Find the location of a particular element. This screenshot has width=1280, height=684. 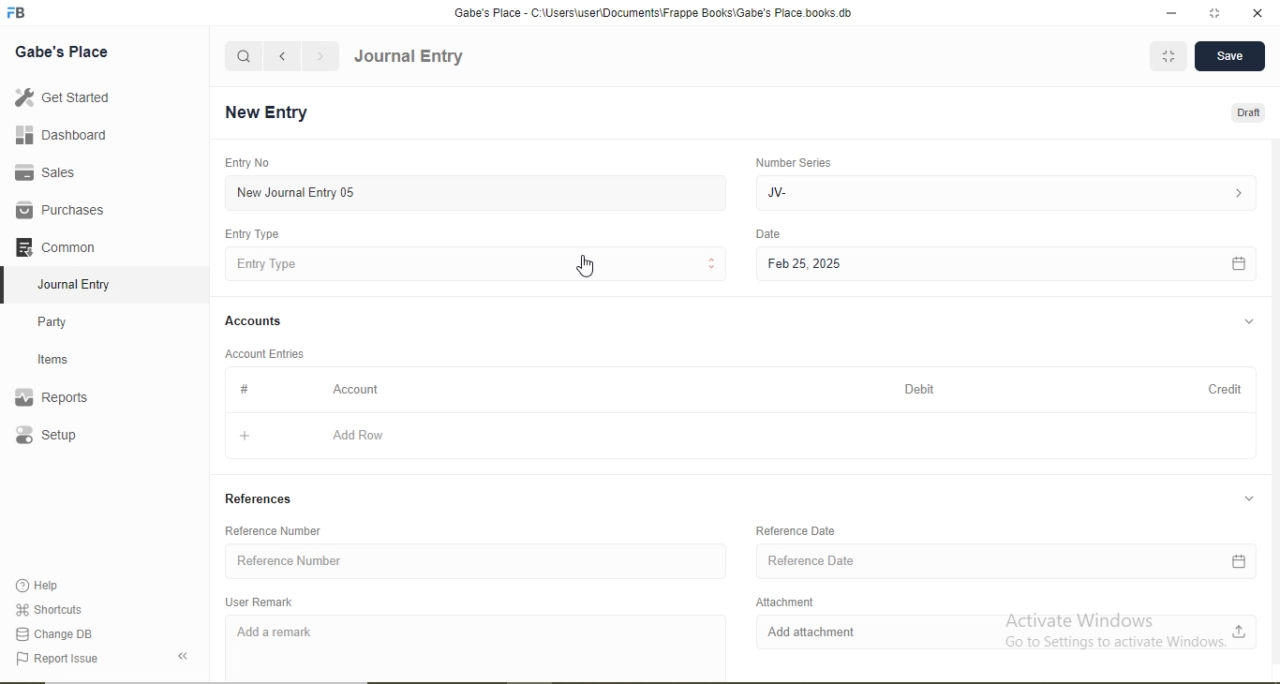

Reference Date is located at coordinates (796, 531).